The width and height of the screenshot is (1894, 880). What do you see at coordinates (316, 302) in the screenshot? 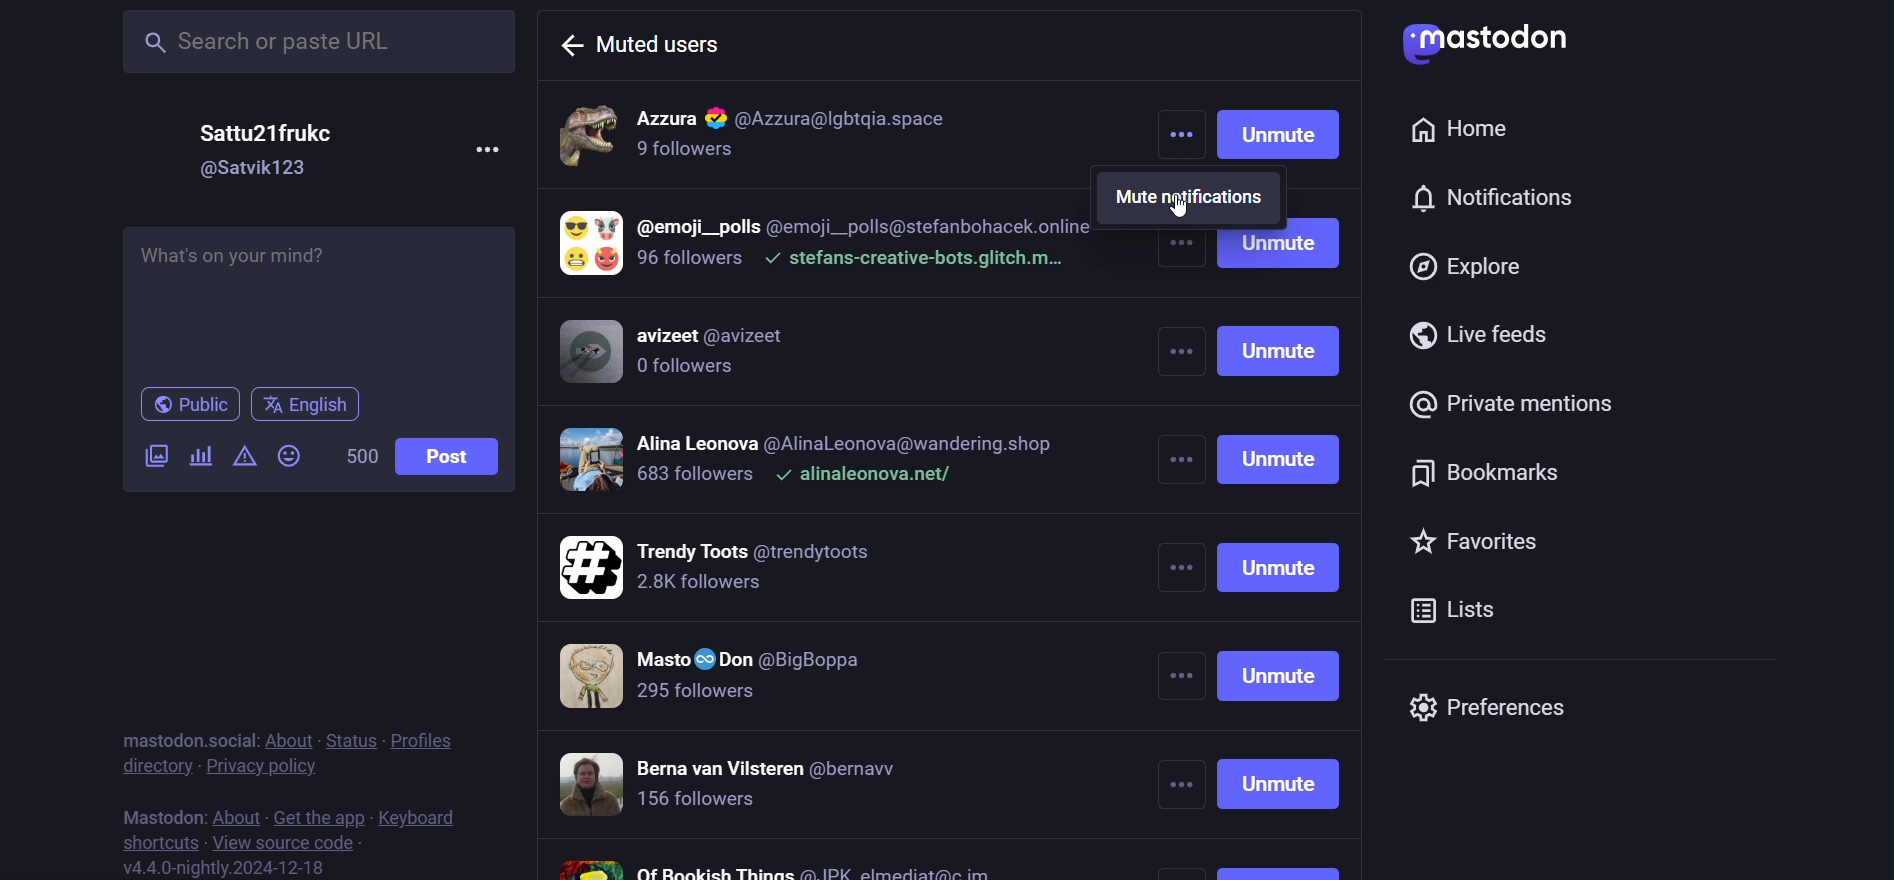
I see `post here` at bounding box center [316, 302].